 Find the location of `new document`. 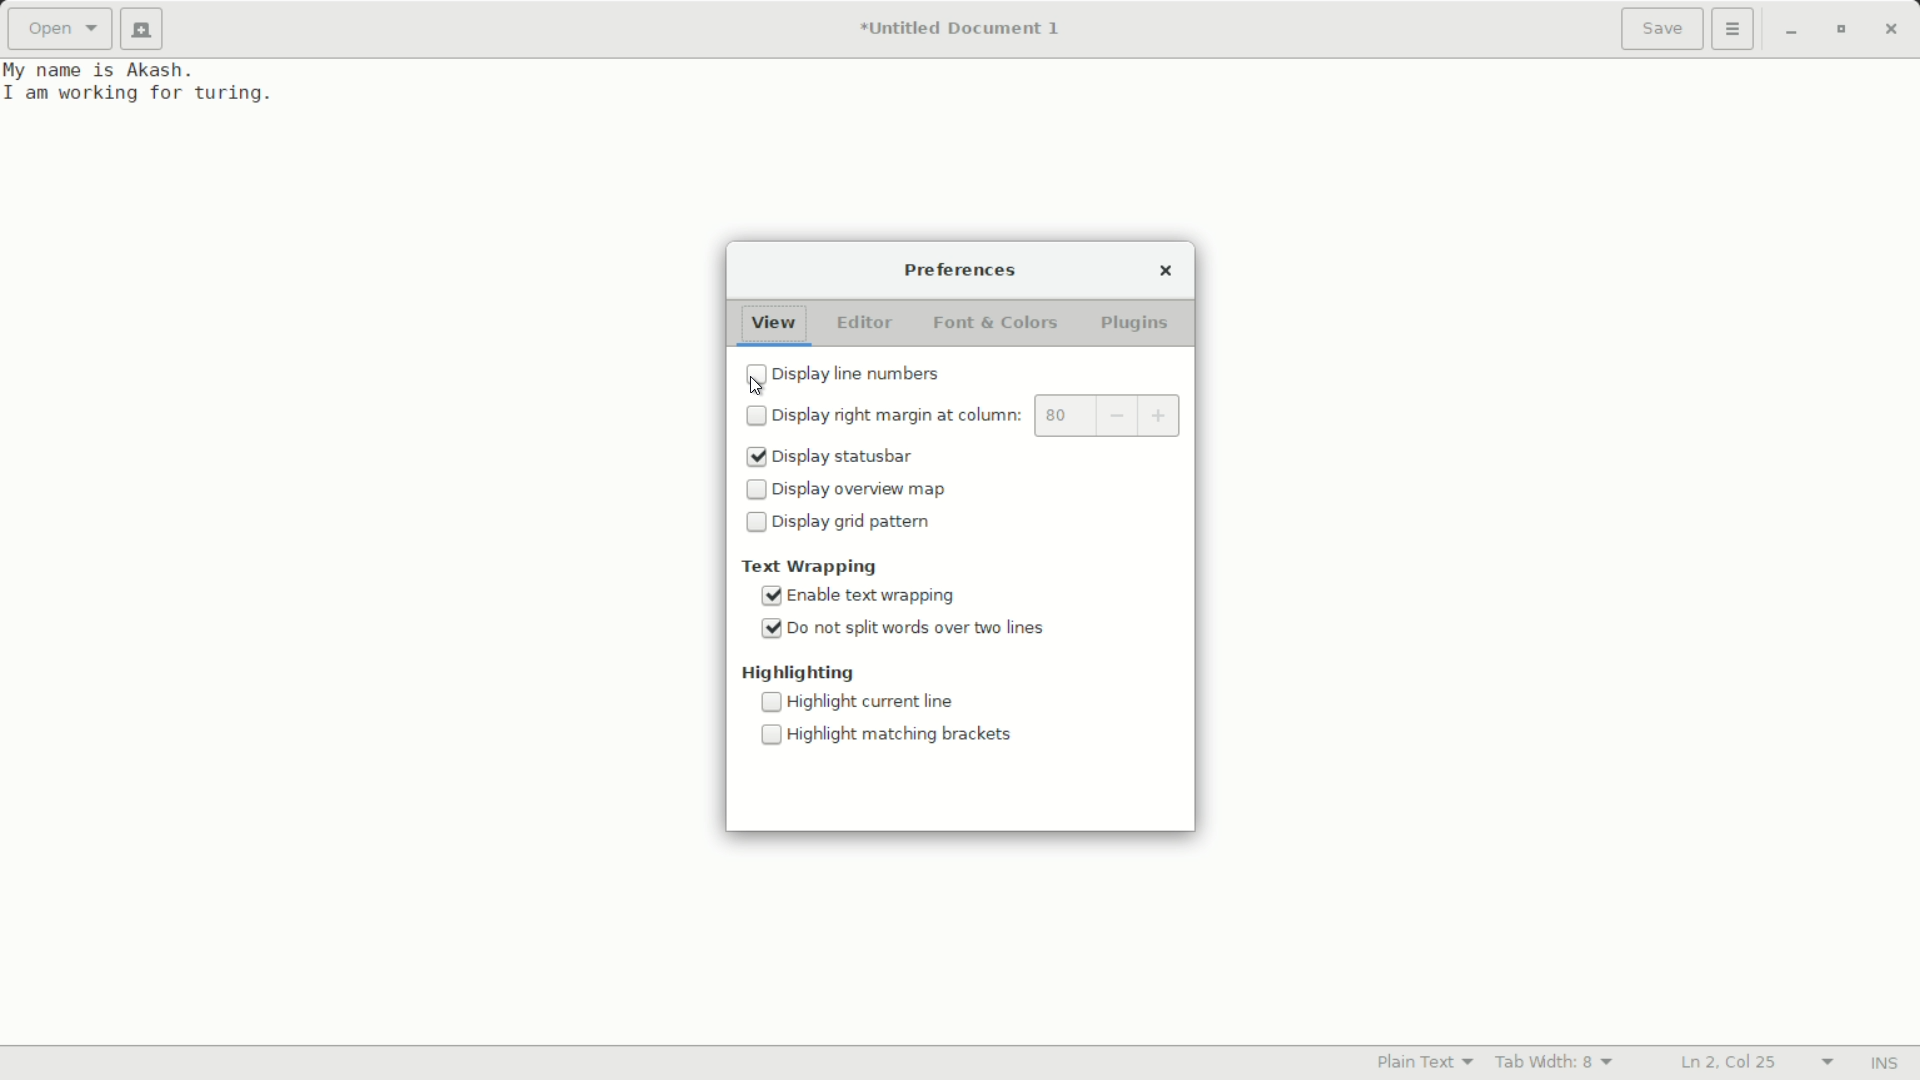

new document is located at coordinates (142, 29).